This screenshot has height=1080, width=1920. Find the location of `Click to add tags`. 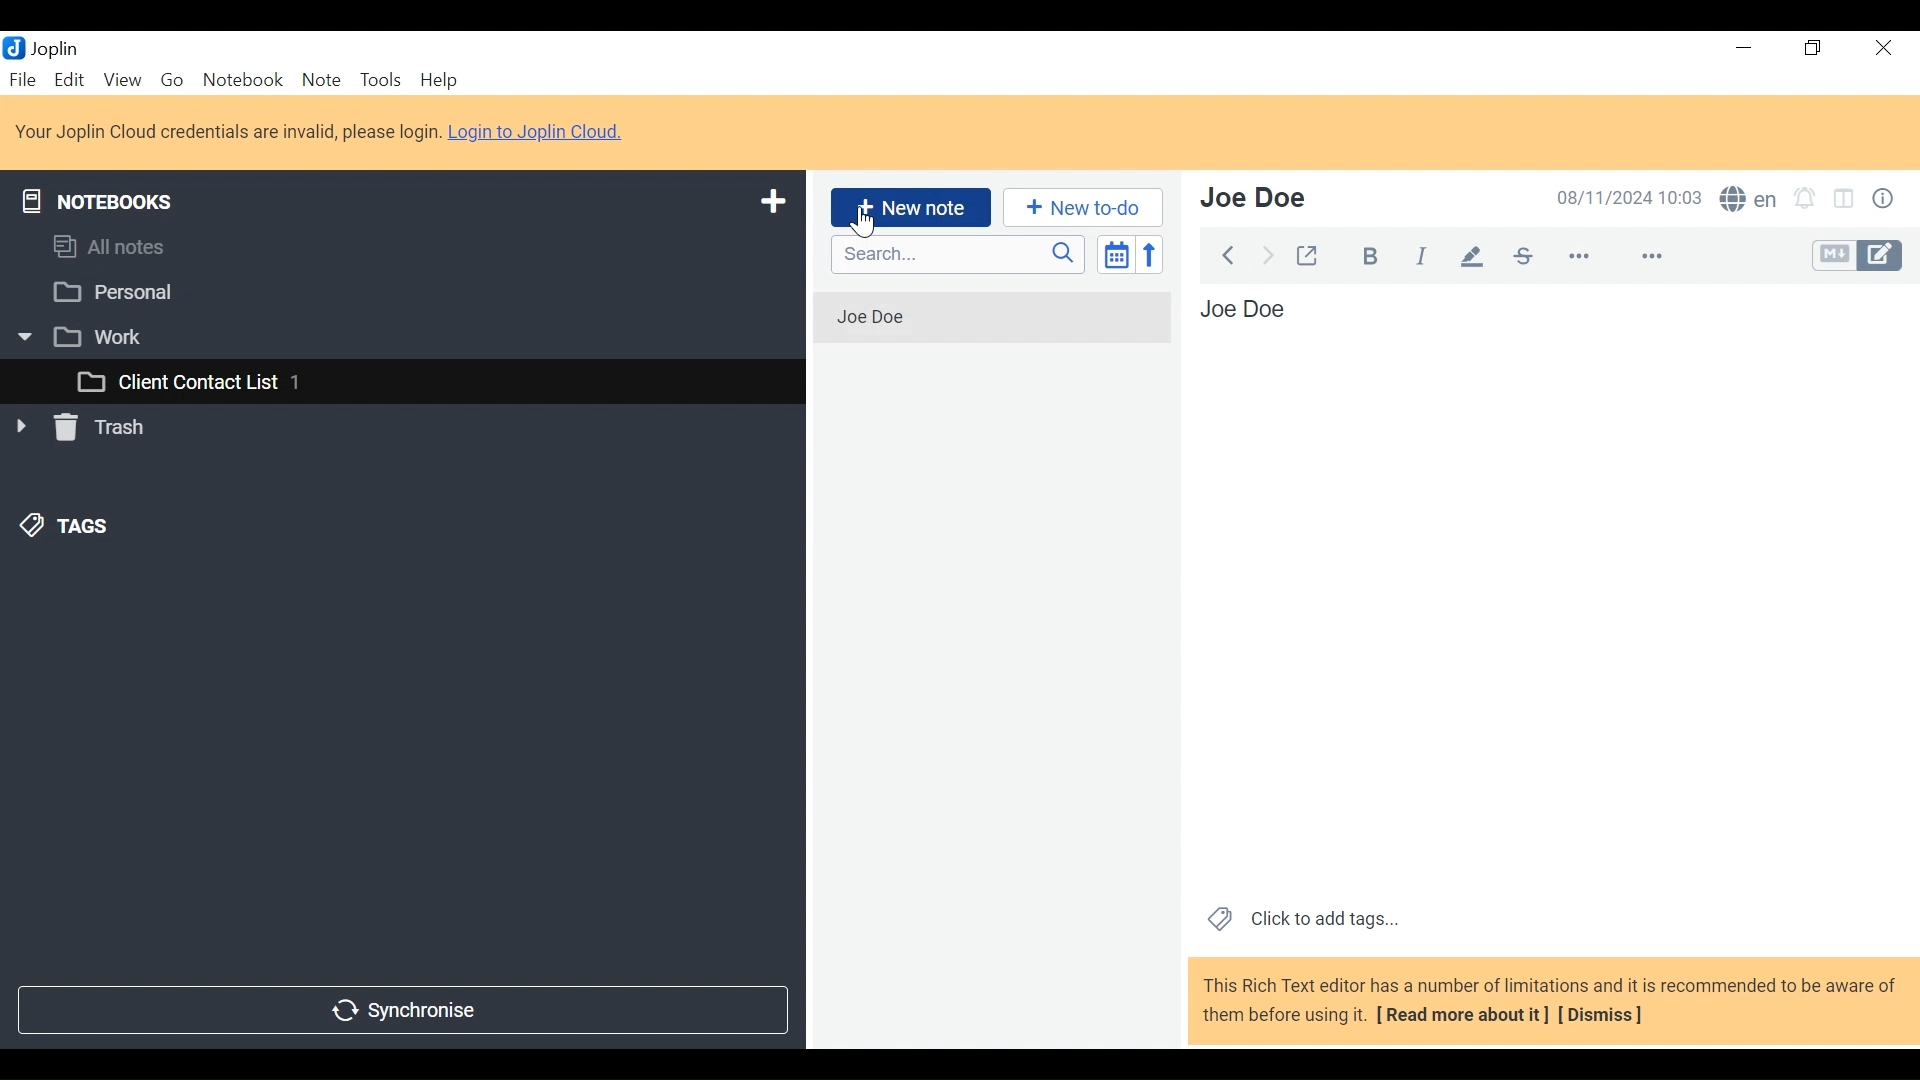

Click to add tags is located at coordinates (1299, 921).